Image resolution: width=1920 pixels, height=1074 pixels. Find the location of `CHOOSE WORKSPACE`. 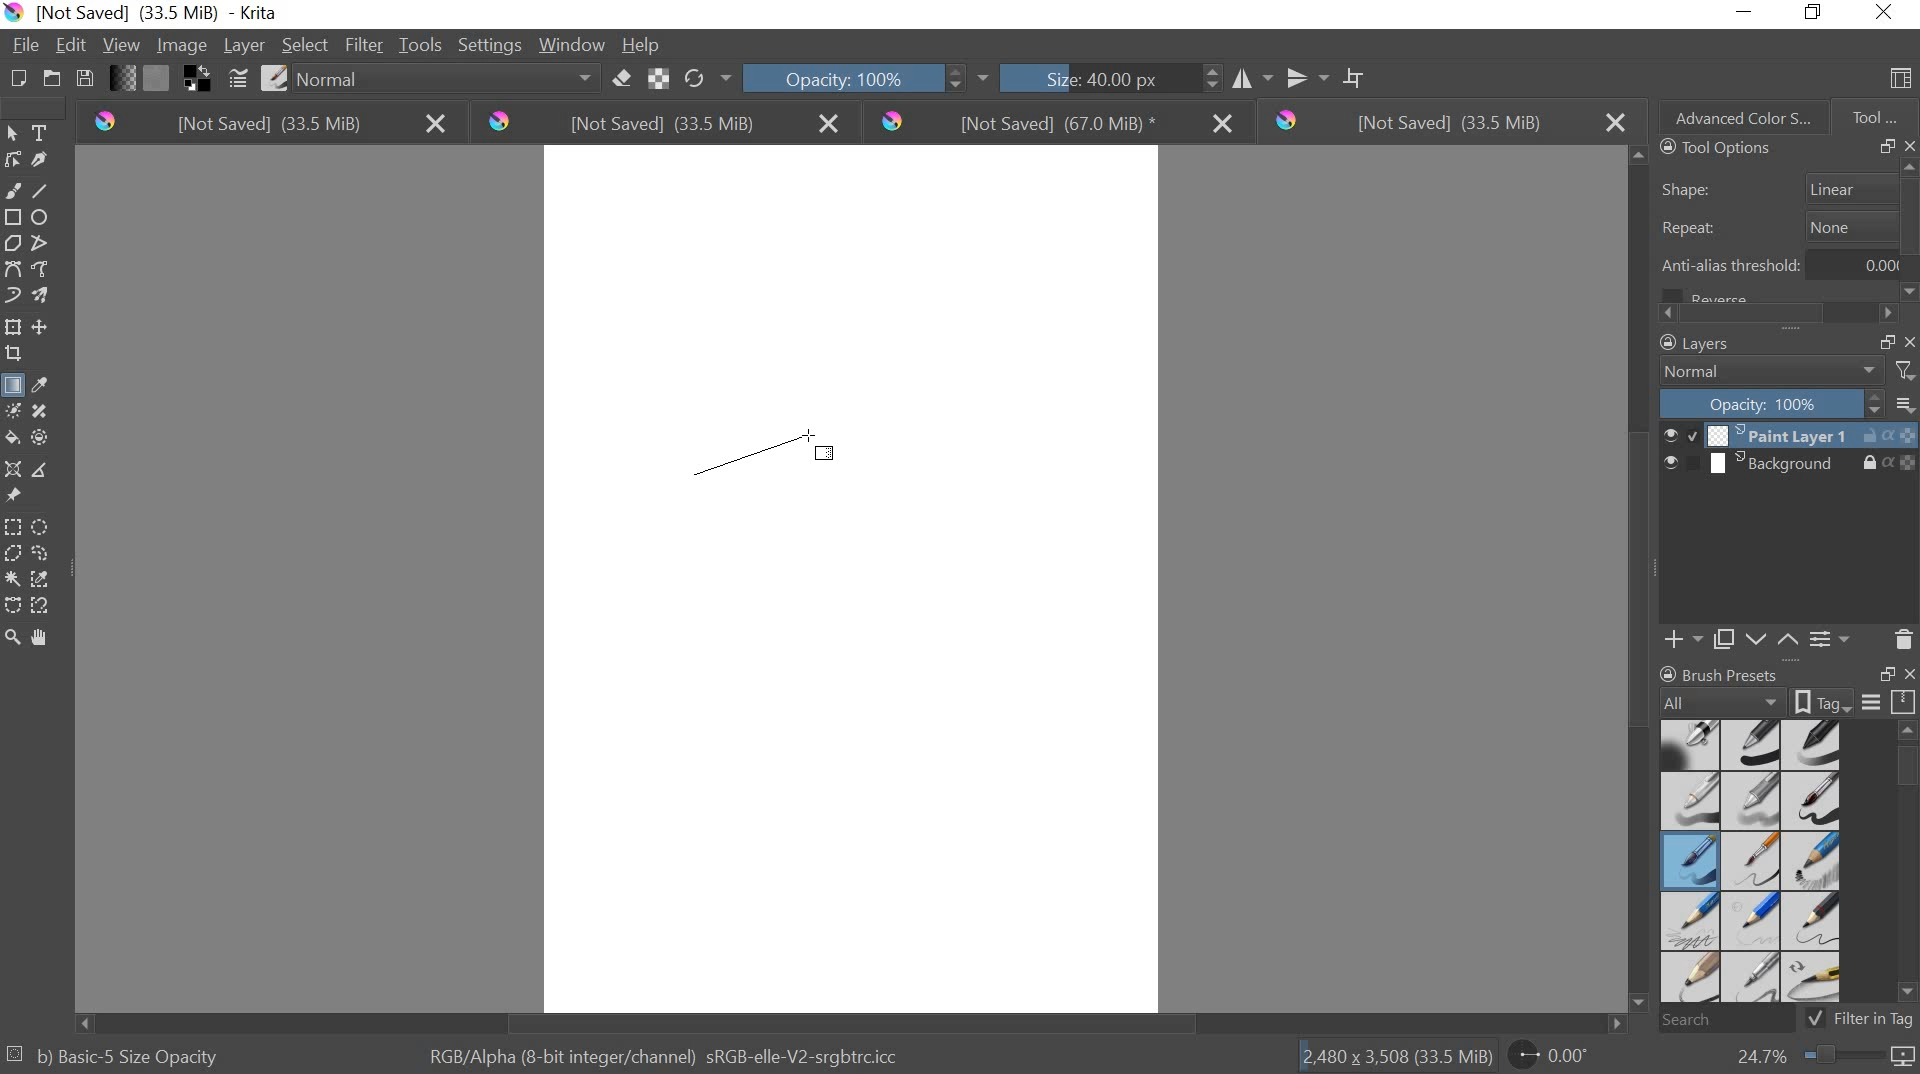

CHOOSE WORKSPACE is located at coordinates (1901, 81).